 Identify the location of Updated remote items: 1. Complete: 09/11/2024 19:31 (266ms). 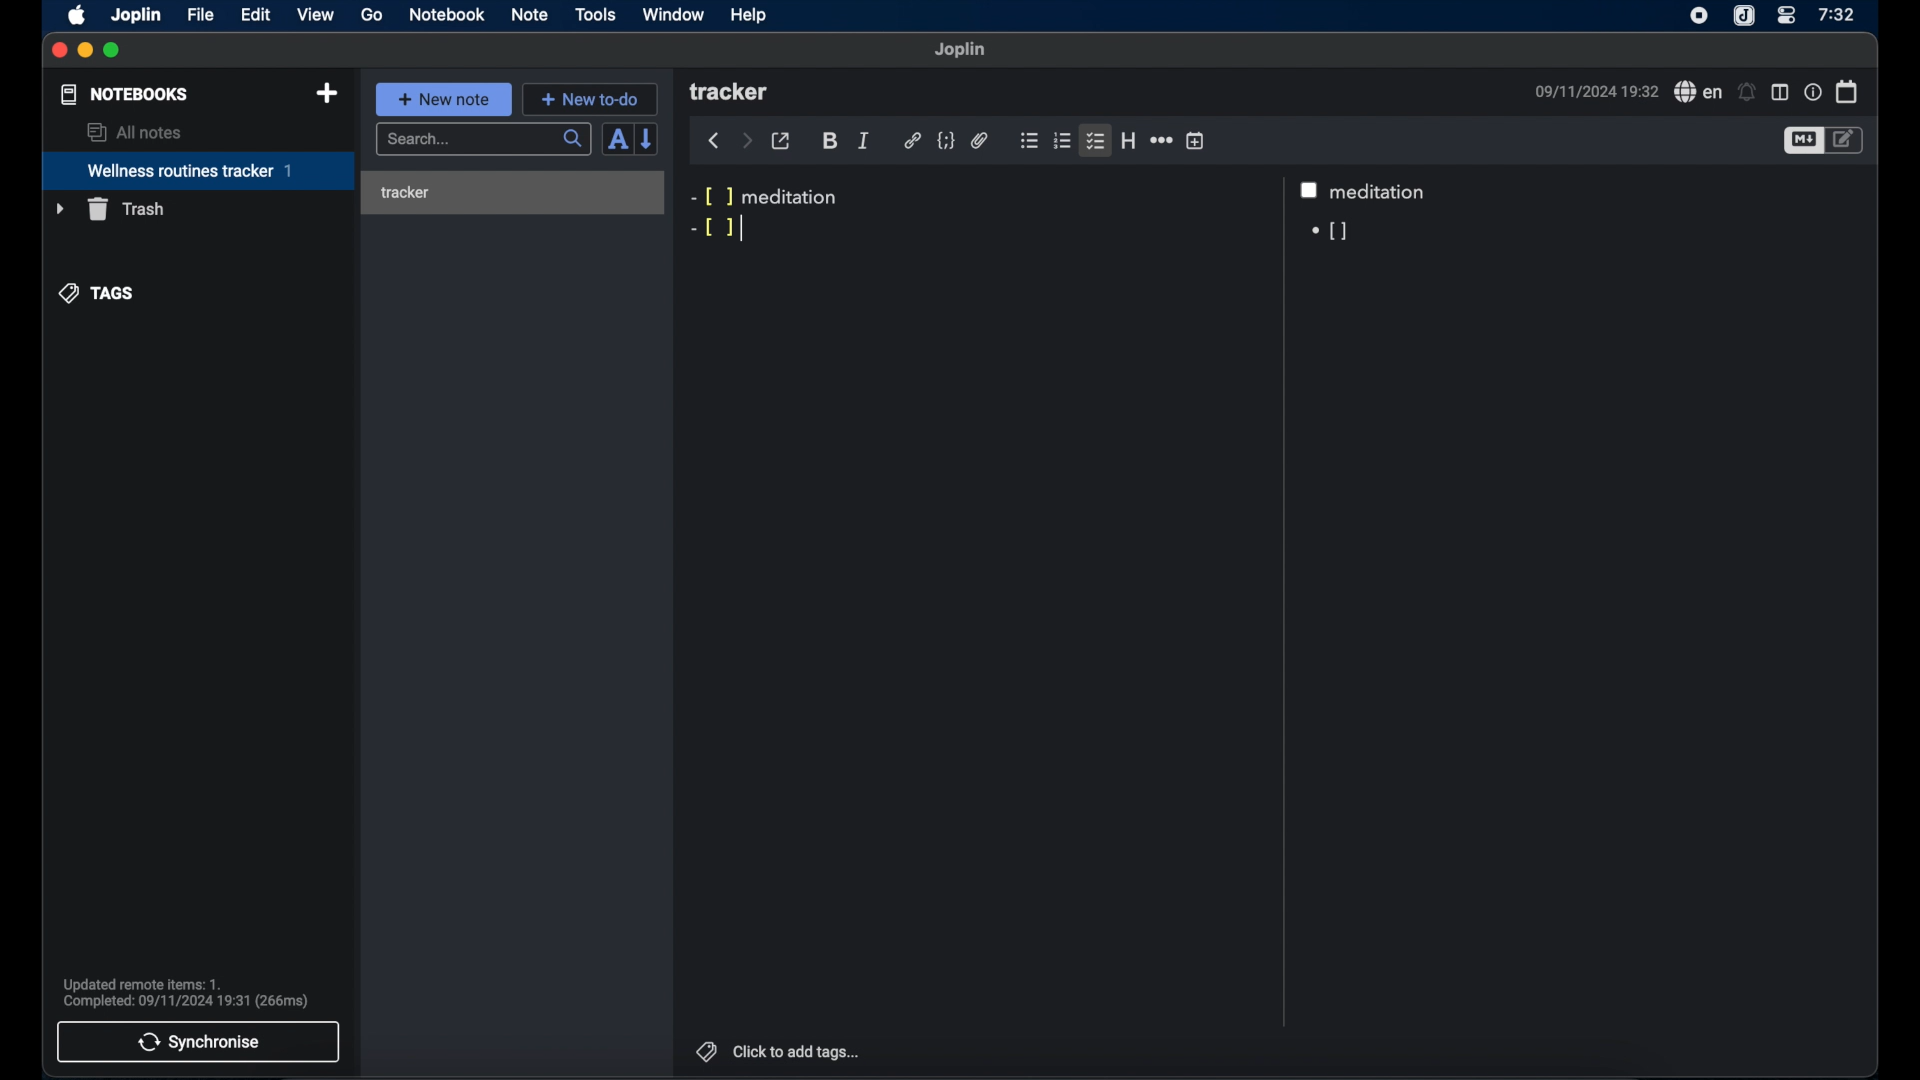
(194, 990).